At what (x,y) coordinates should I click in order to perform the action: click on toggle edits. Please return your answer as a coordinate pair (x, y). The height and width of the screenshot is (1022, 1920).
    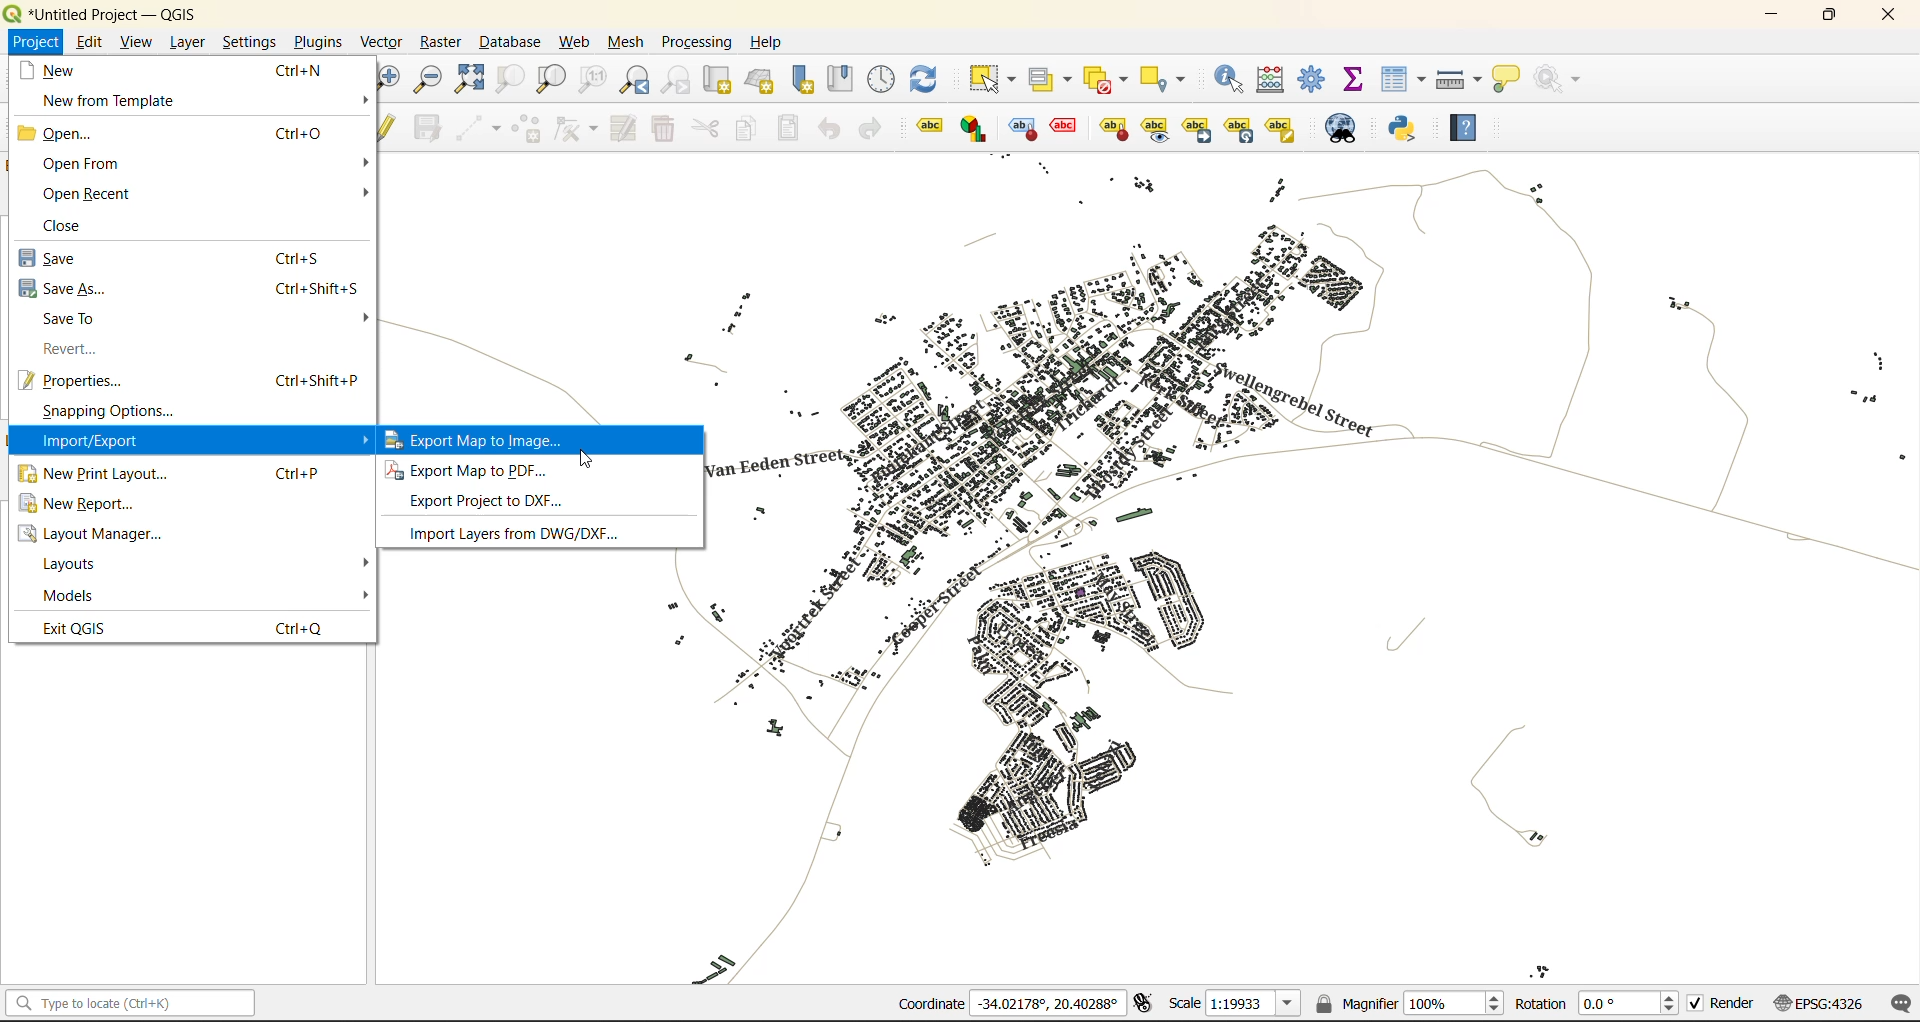
    Looking at the image, I should click on (389, 128).